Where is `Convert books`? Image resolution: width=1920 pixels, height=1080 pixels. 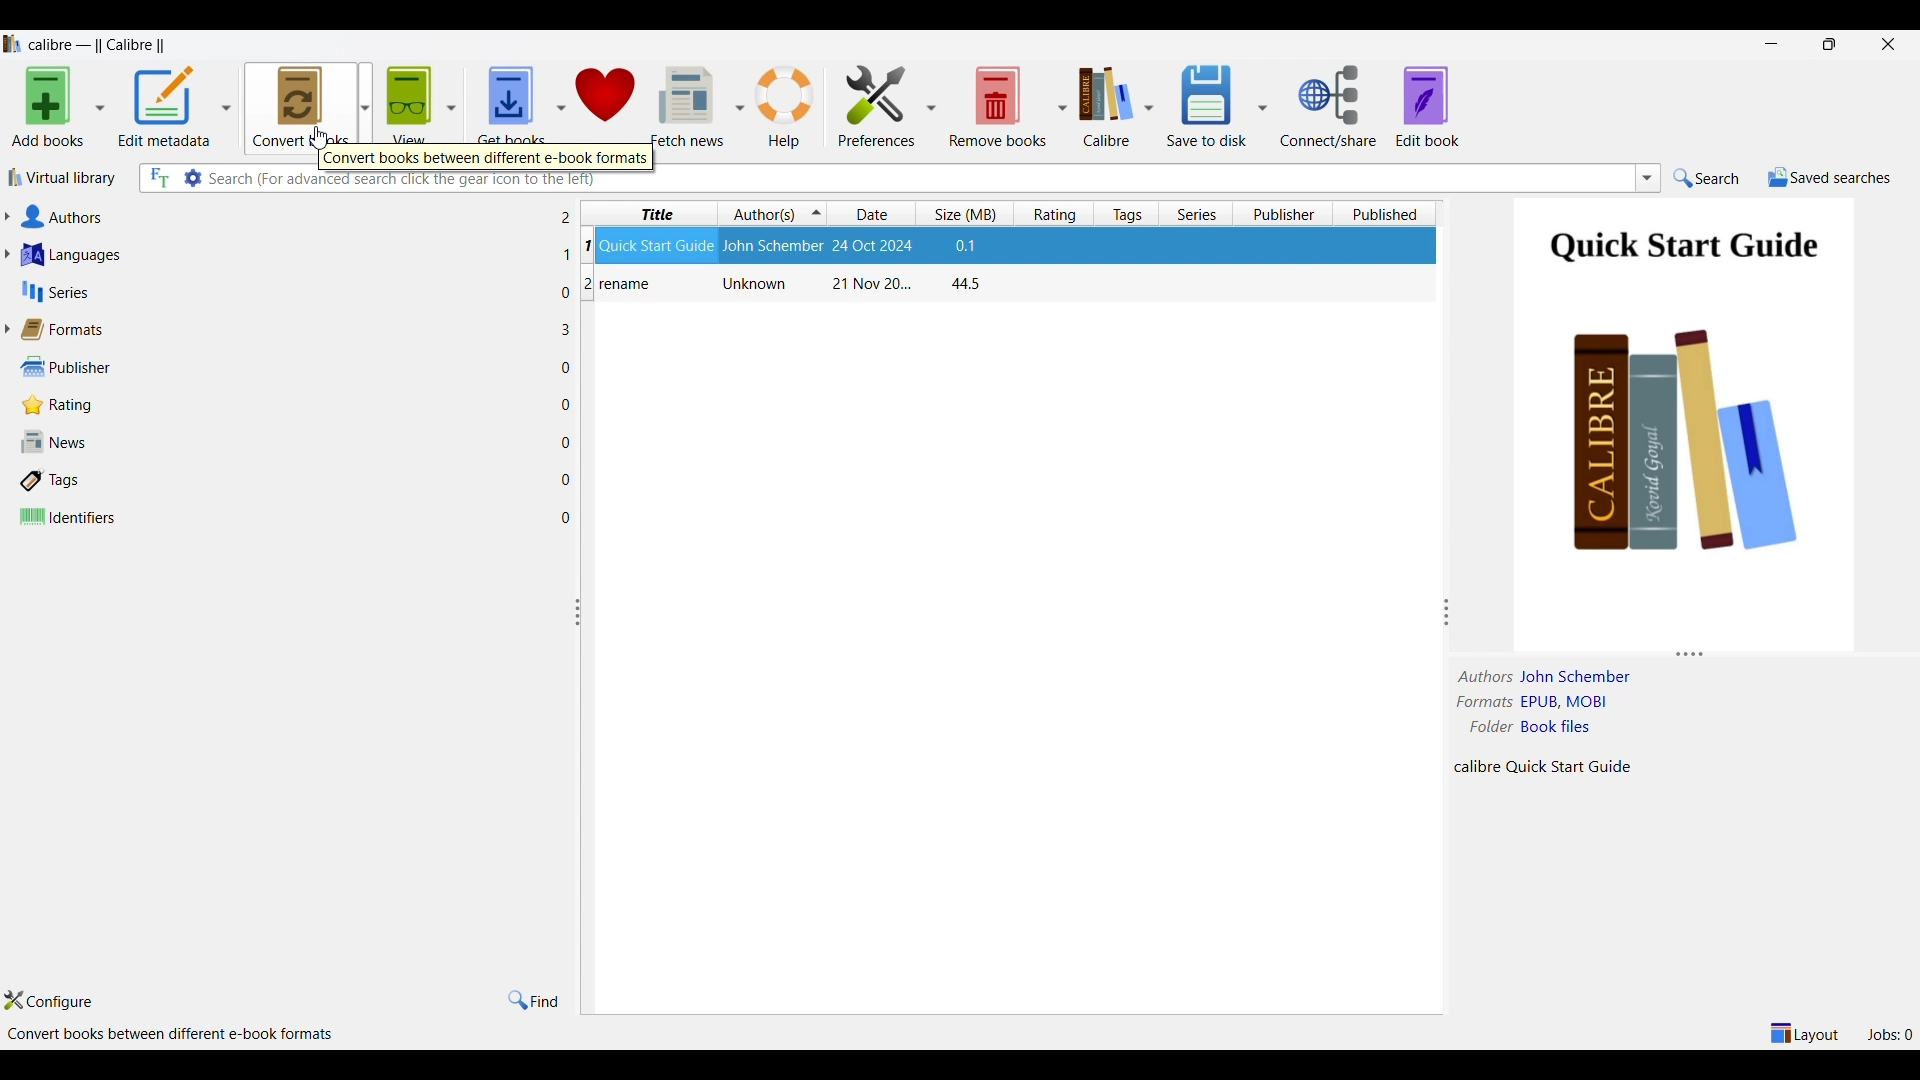
Convert books is located at coordinates (301, 107).